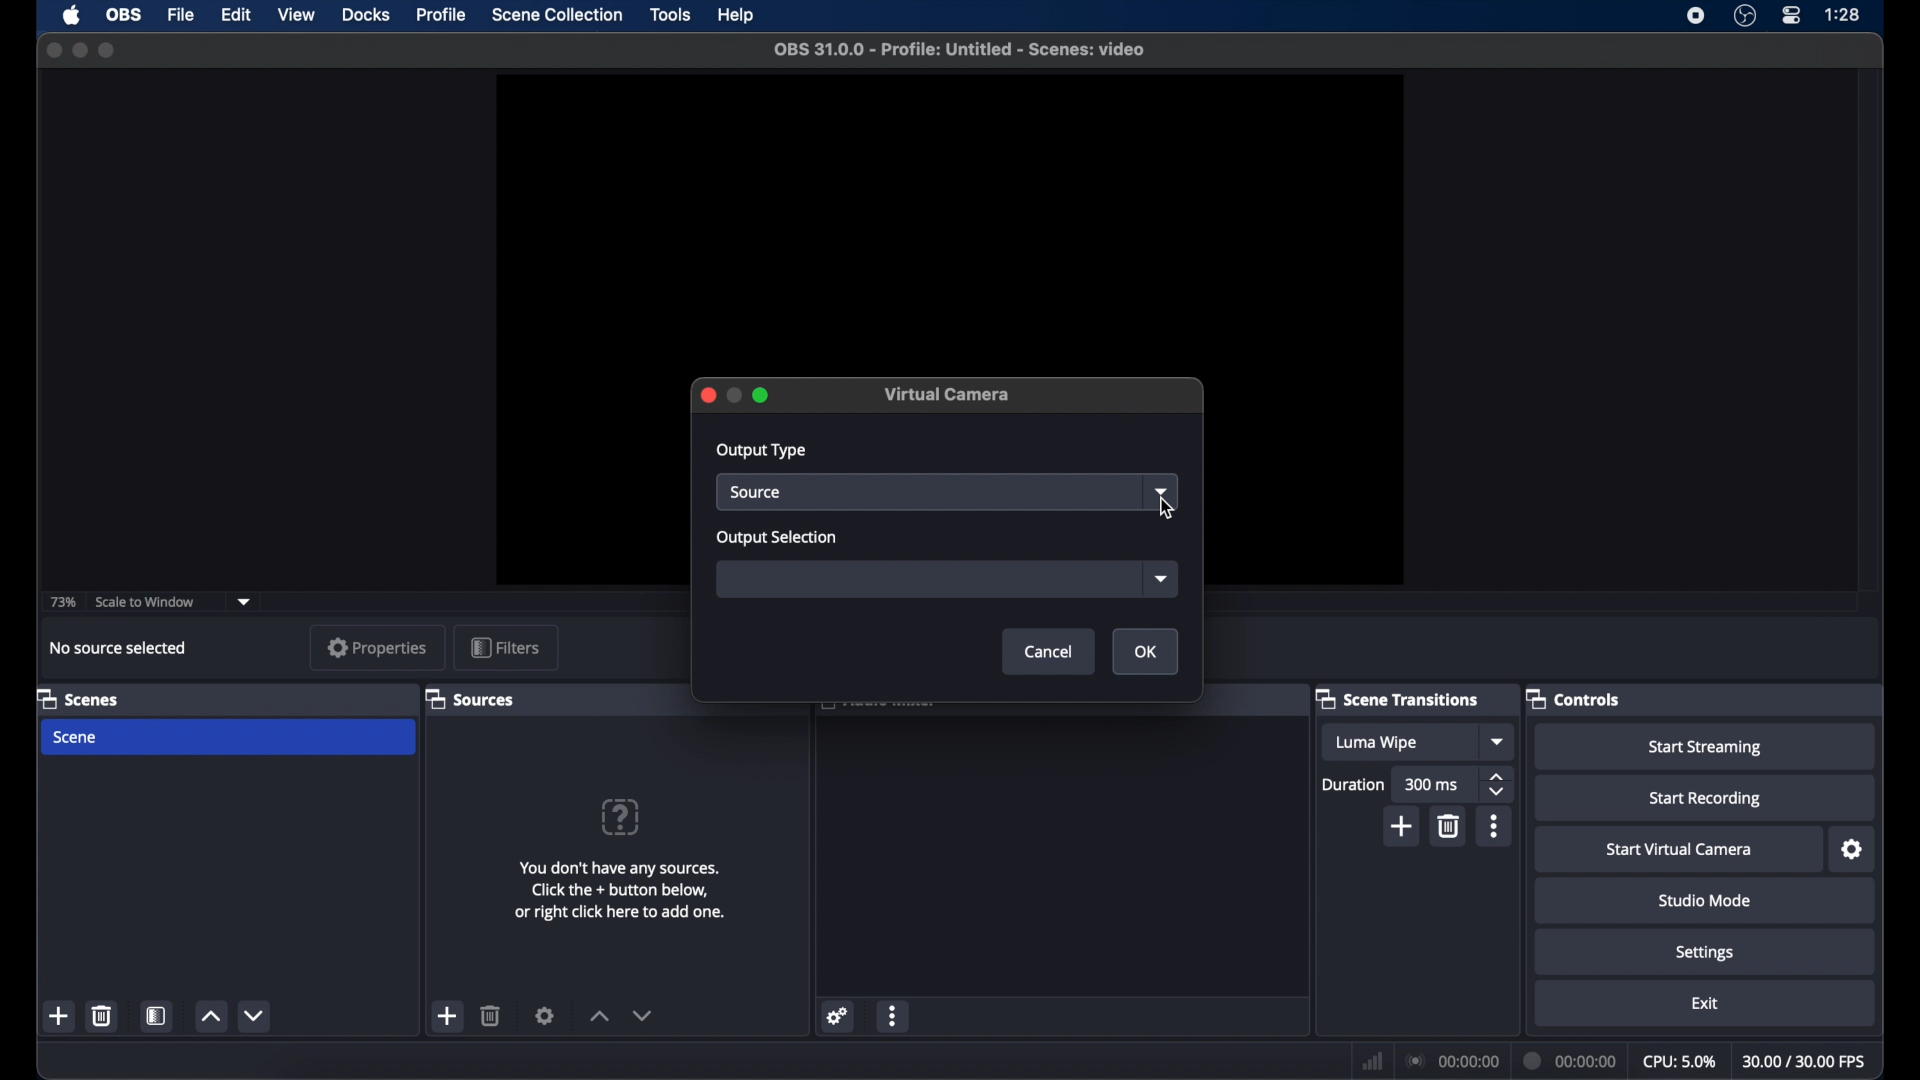  What do you see at coordinates (1451, 1060) in the screenshot?
I see `connection` at bounding box center [1451, 1060].